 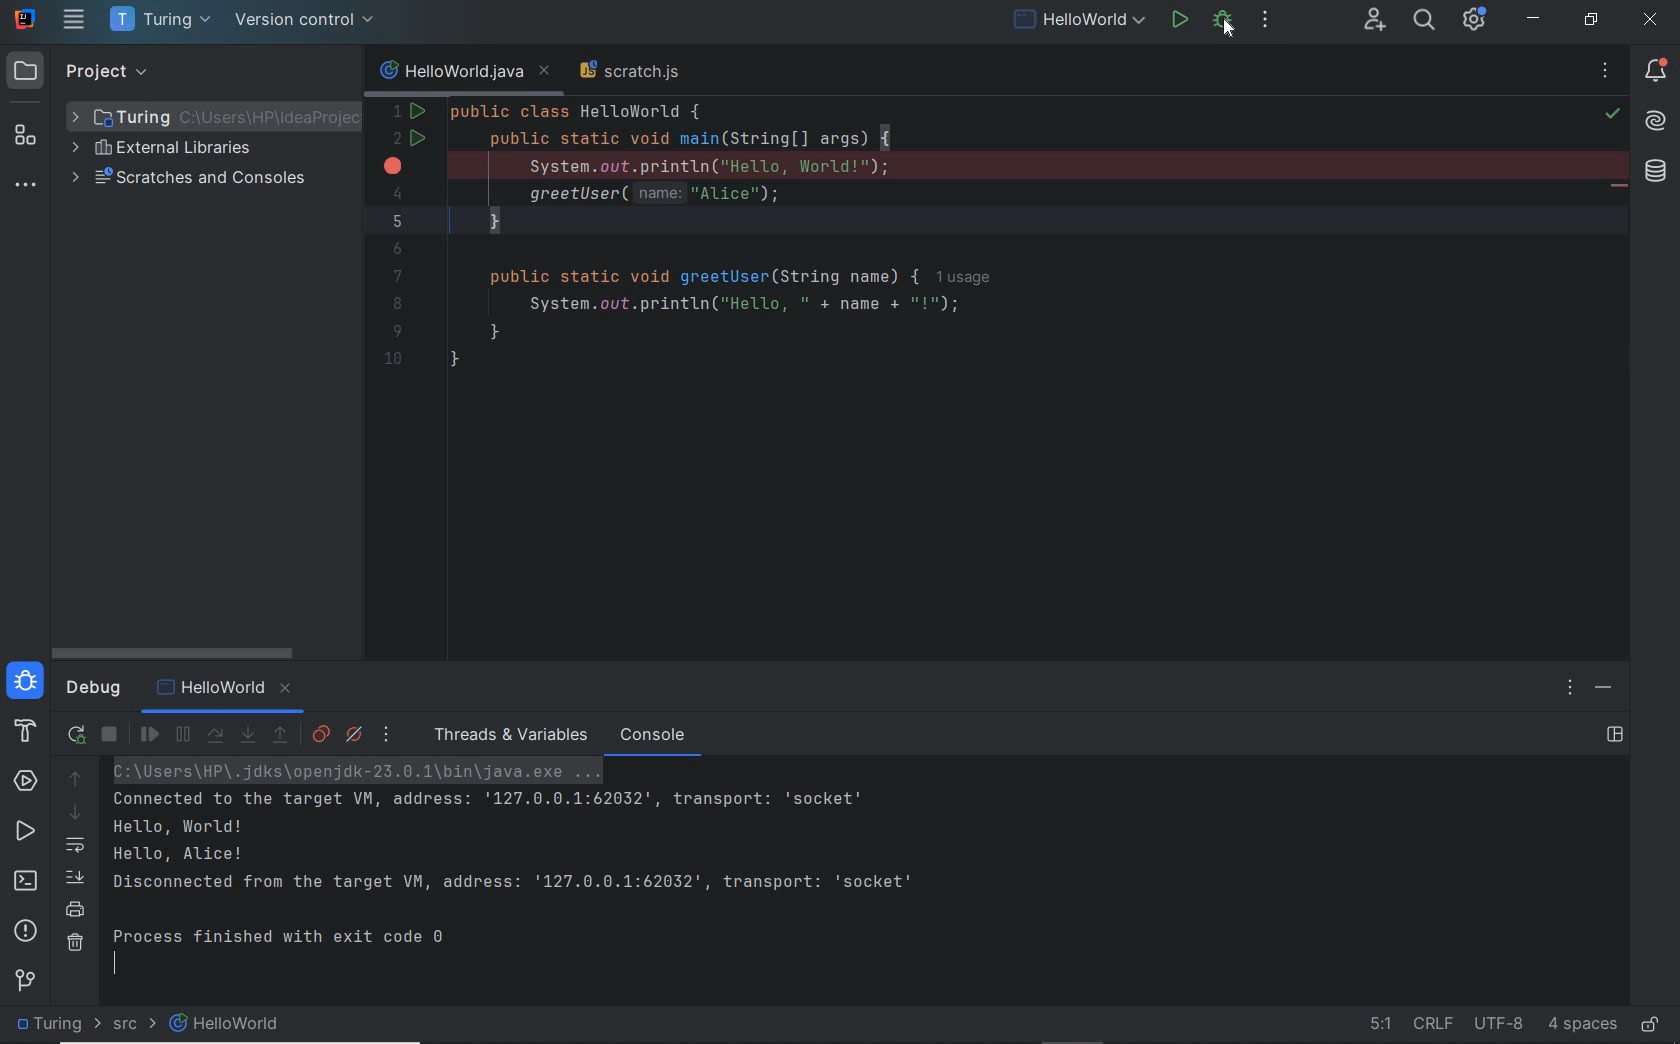 I want to click on project folder, so click(x=51, y=1025).